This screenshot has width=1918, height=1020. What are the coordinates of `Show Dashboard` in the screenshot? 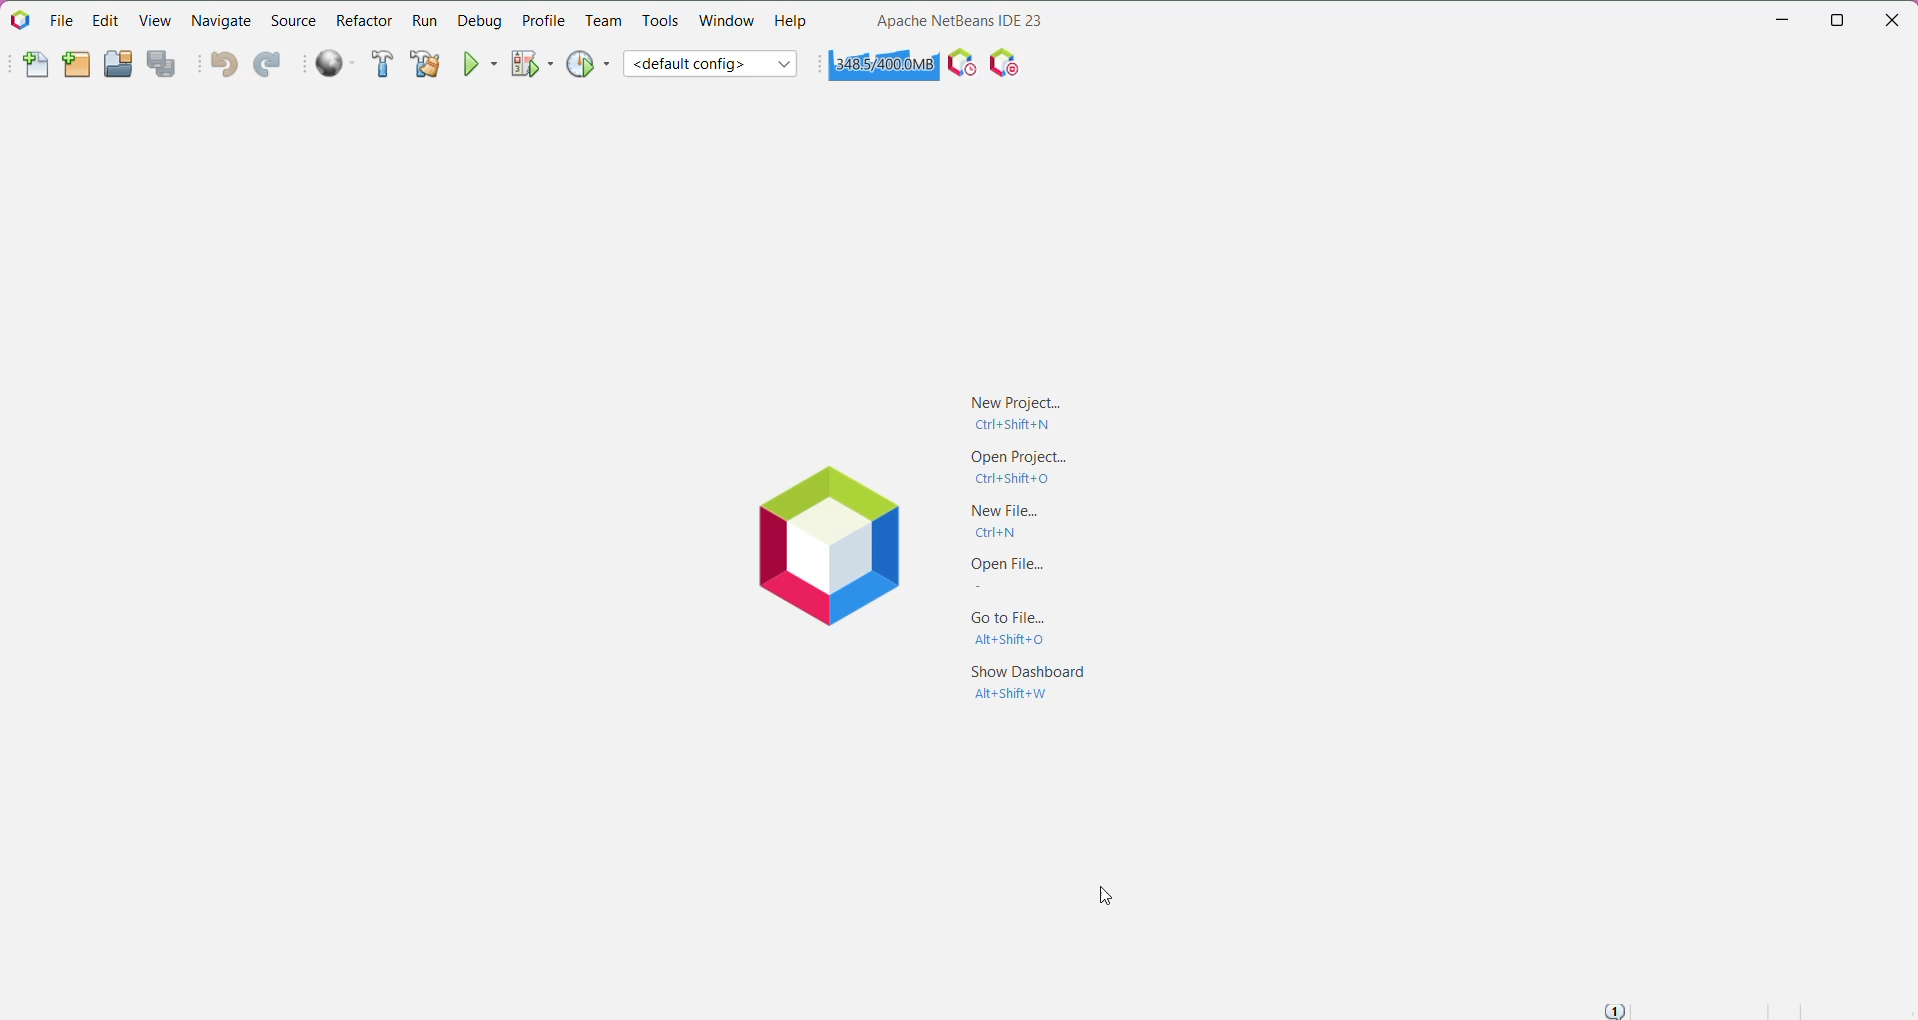 It's located at (1029, 686).